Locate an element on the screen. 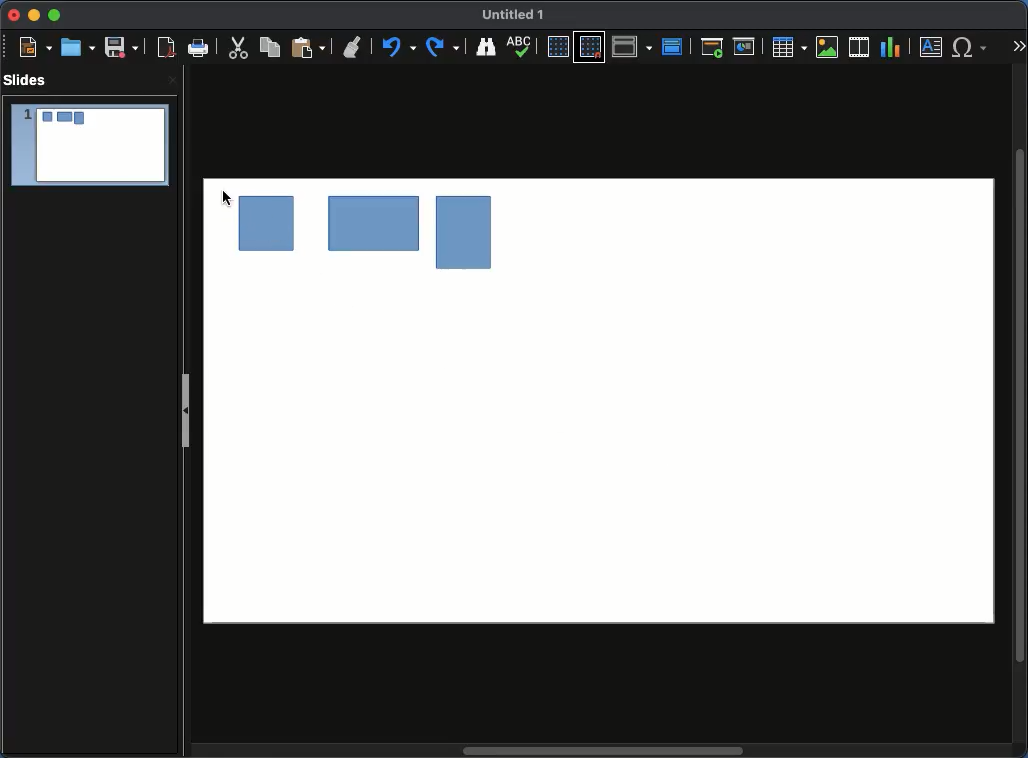 This screenshot has height=758, width=1028. Save is located at coordinates (121, 47).